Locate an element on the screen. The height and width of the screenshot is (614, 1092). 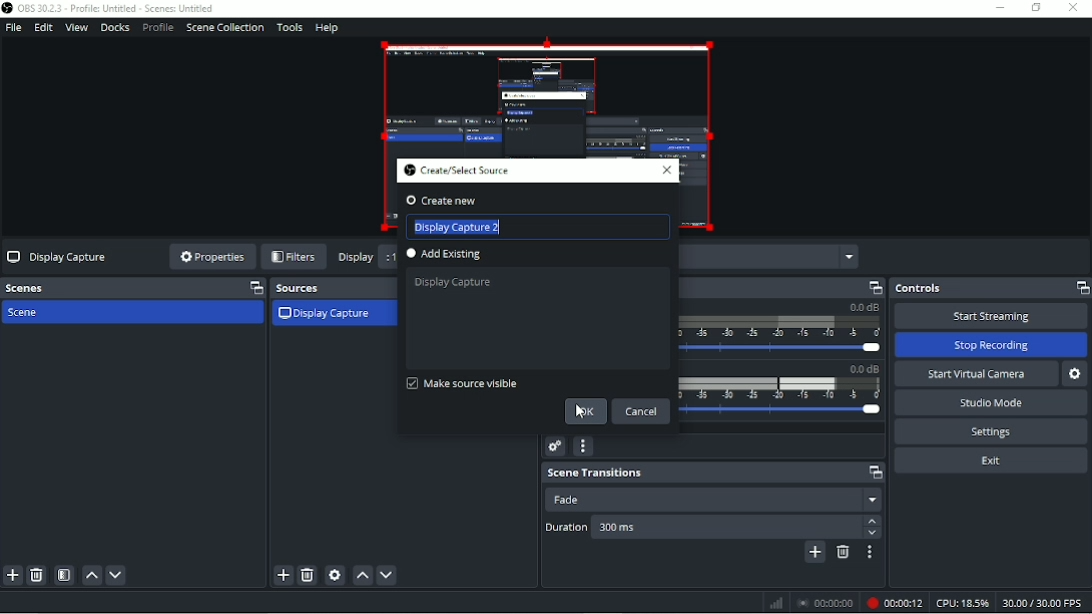
down arrow is located at coordinates (873, 534).